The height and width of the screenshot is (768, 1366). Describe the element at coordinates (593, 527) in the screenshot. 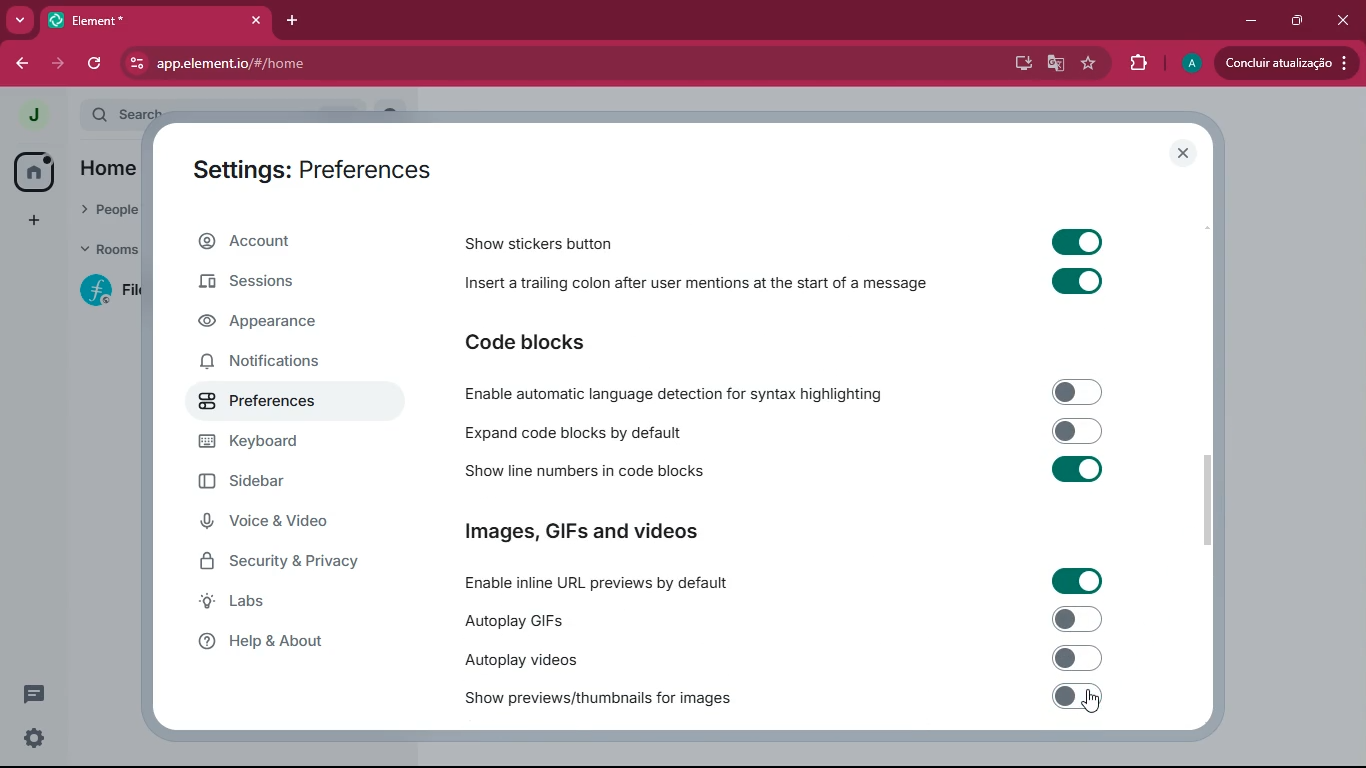

I see `Images, GIFs and Videos` at that location.